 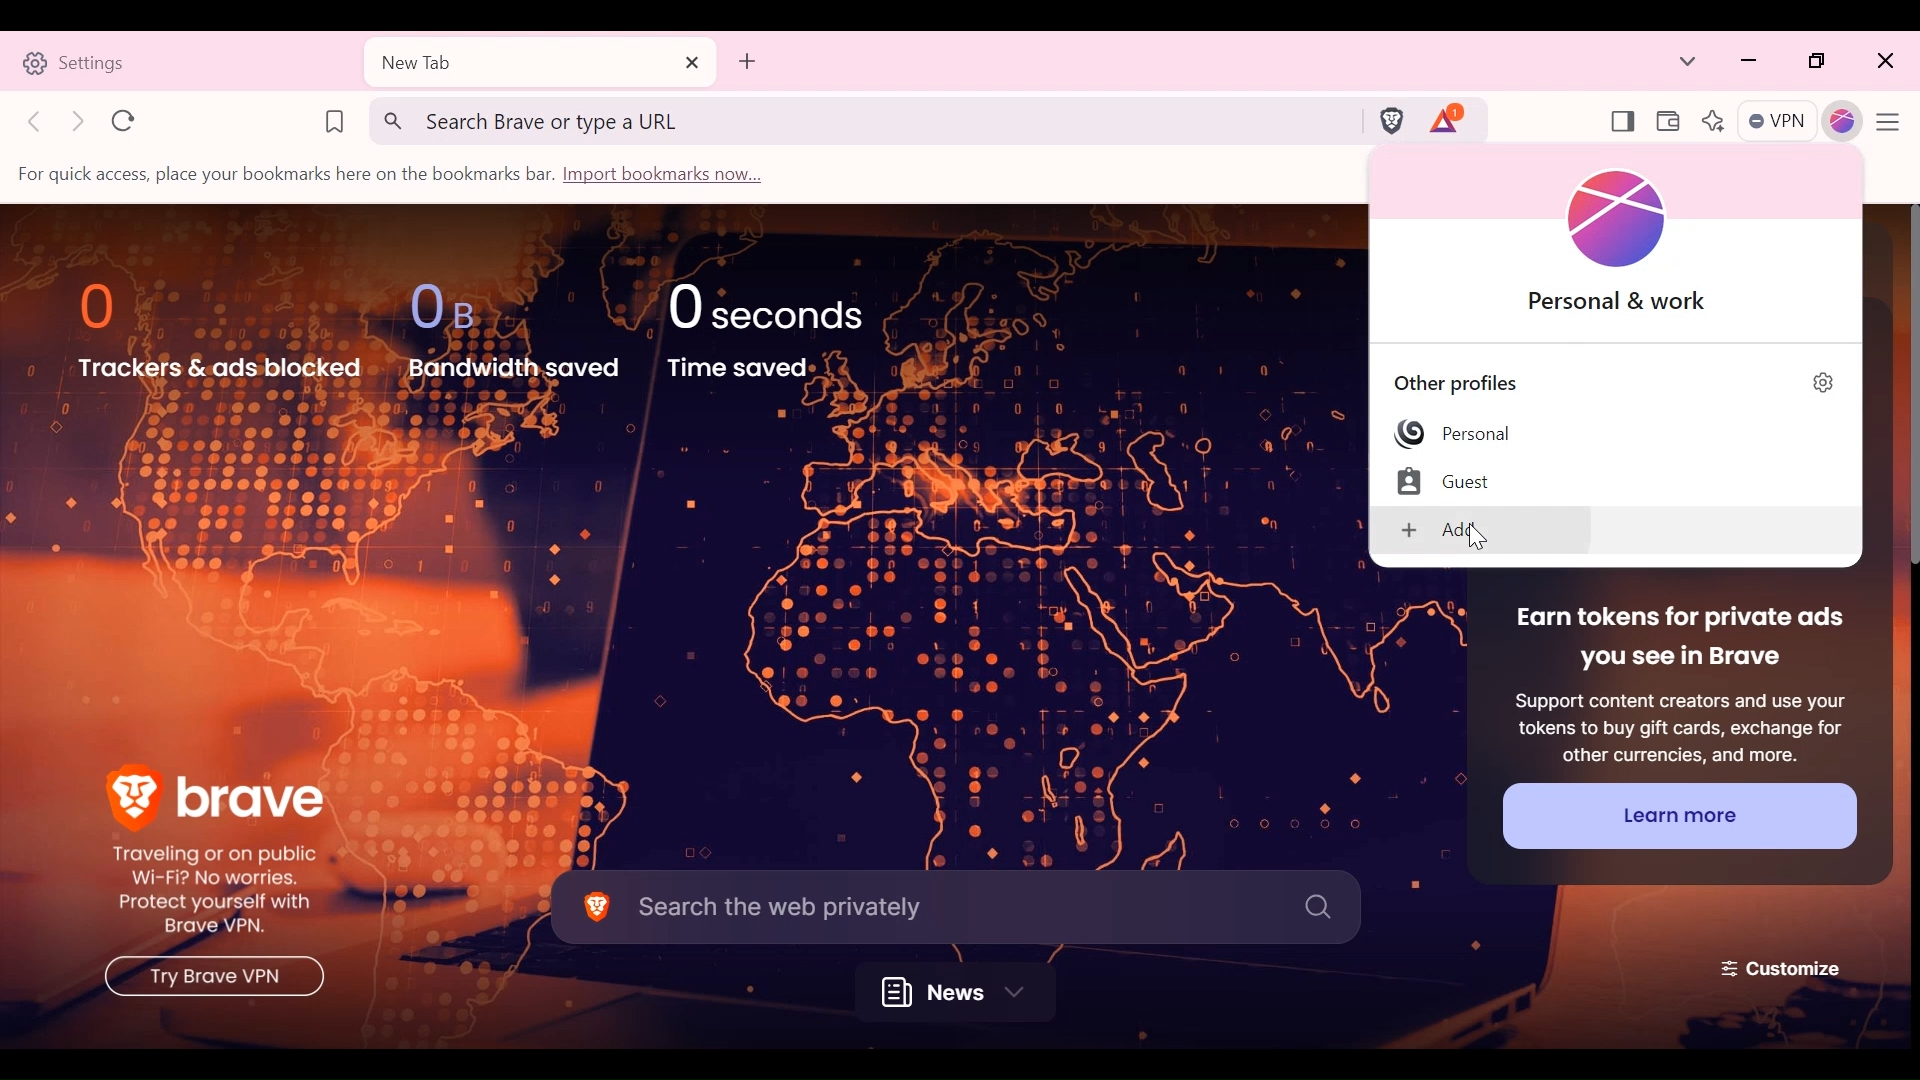 What do you see at coordinates (1688, 62) in the screenshot?
I see `List all tabs` at bounding box center [1688, 62].